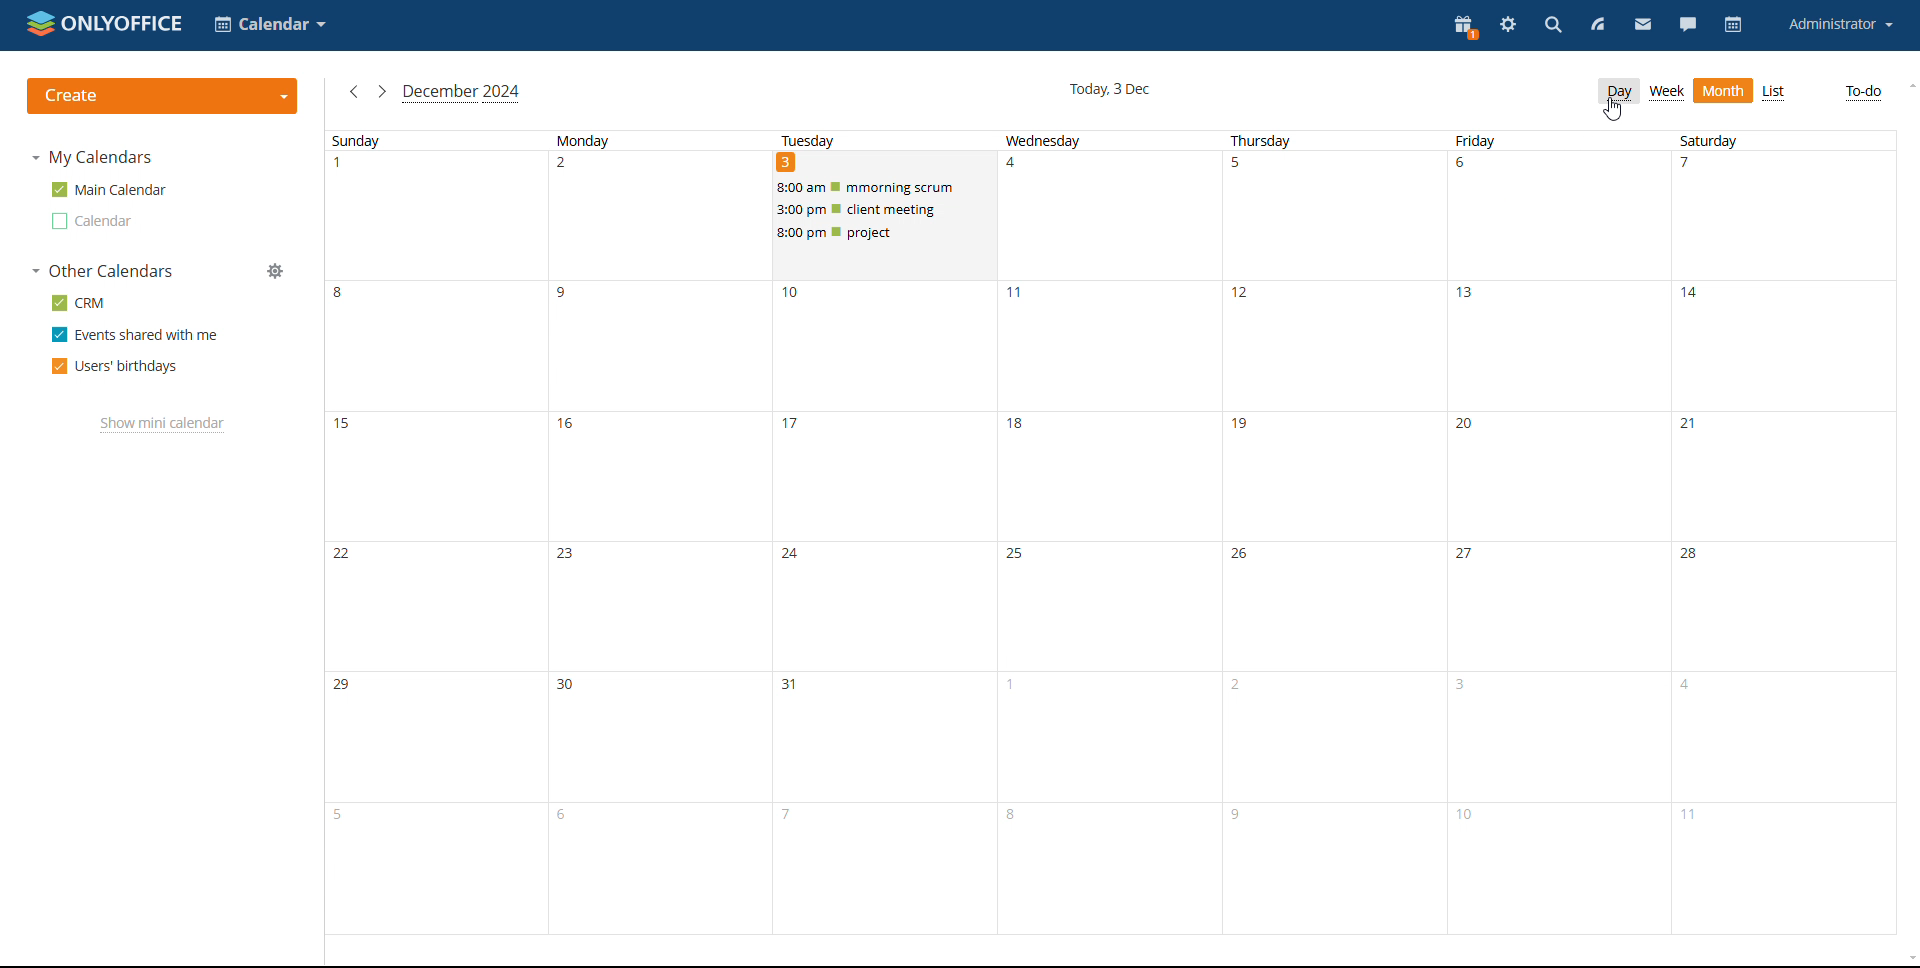 Image resolution: width=1920 pixels, height=968 pixels. I want to click on crm, so click(77, 303).